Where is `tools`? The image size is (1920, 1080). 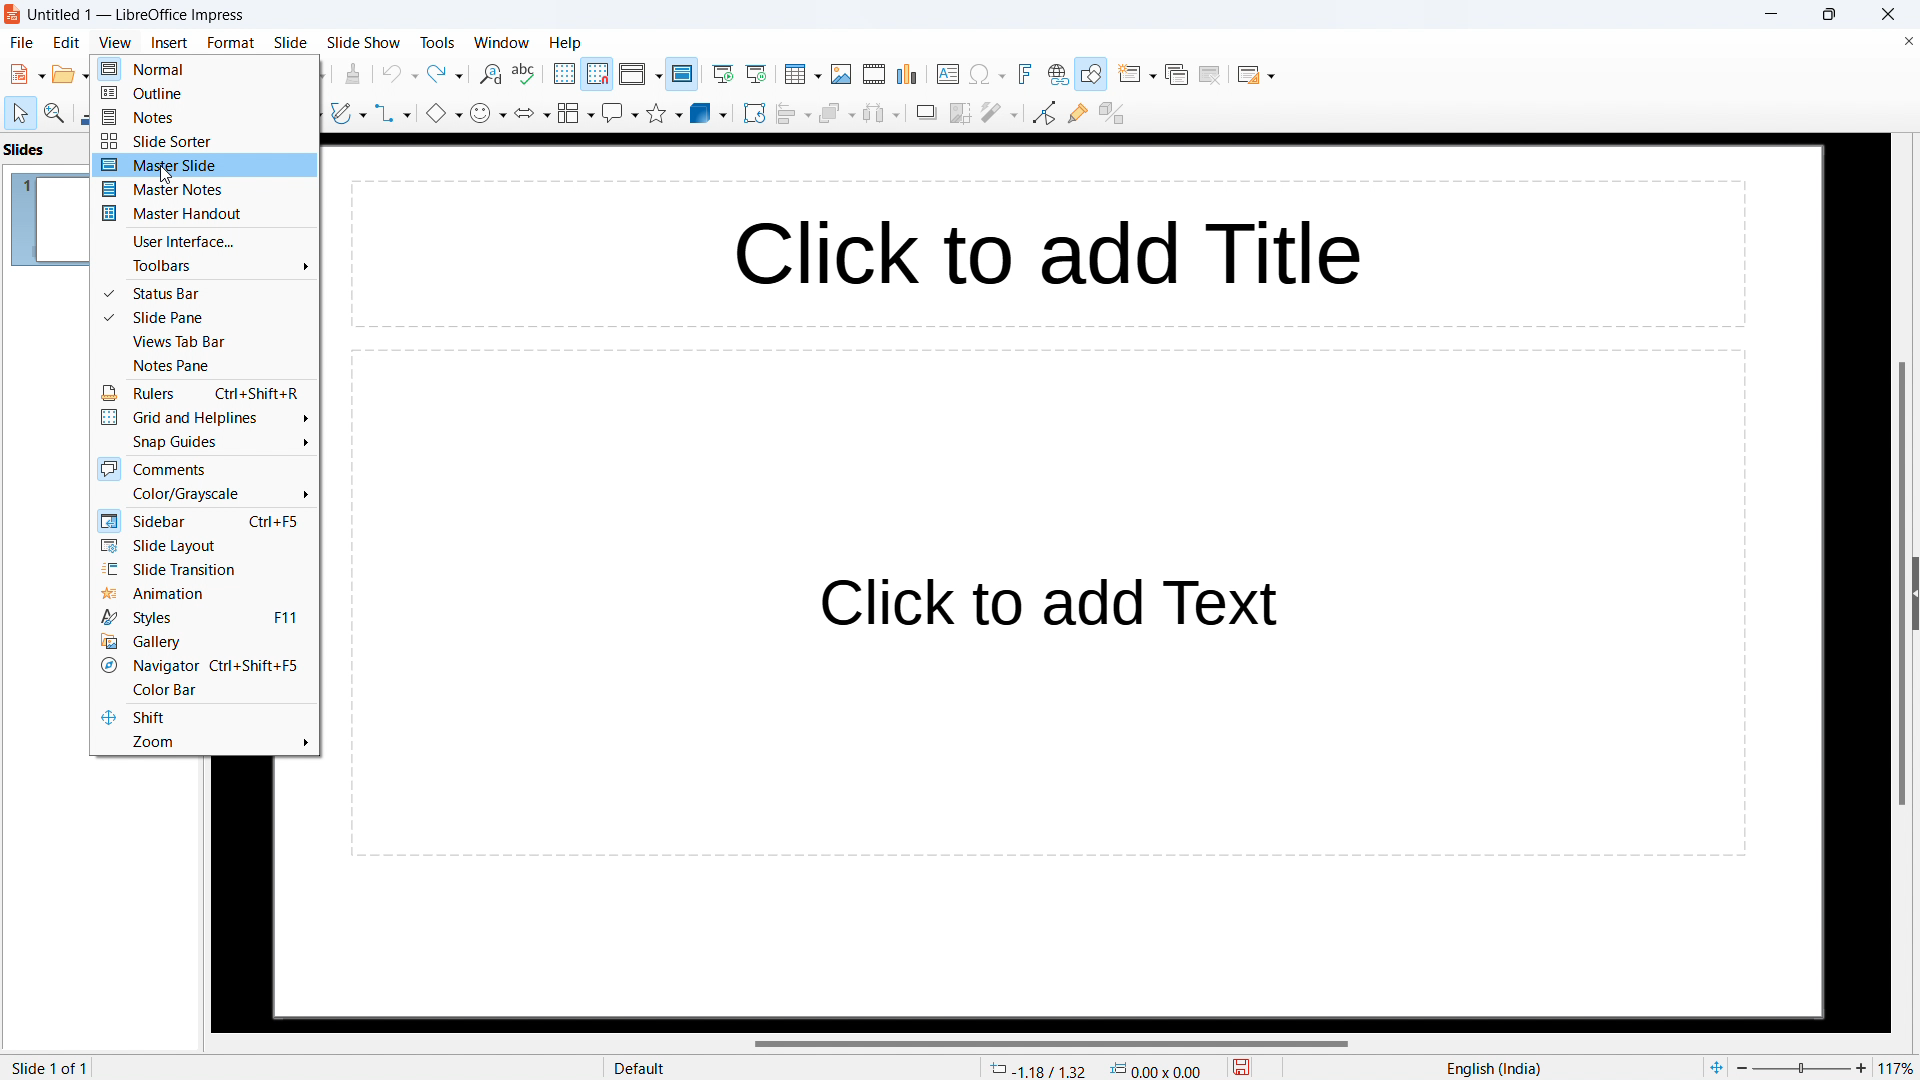 tools is located at coordinates (438, 43).